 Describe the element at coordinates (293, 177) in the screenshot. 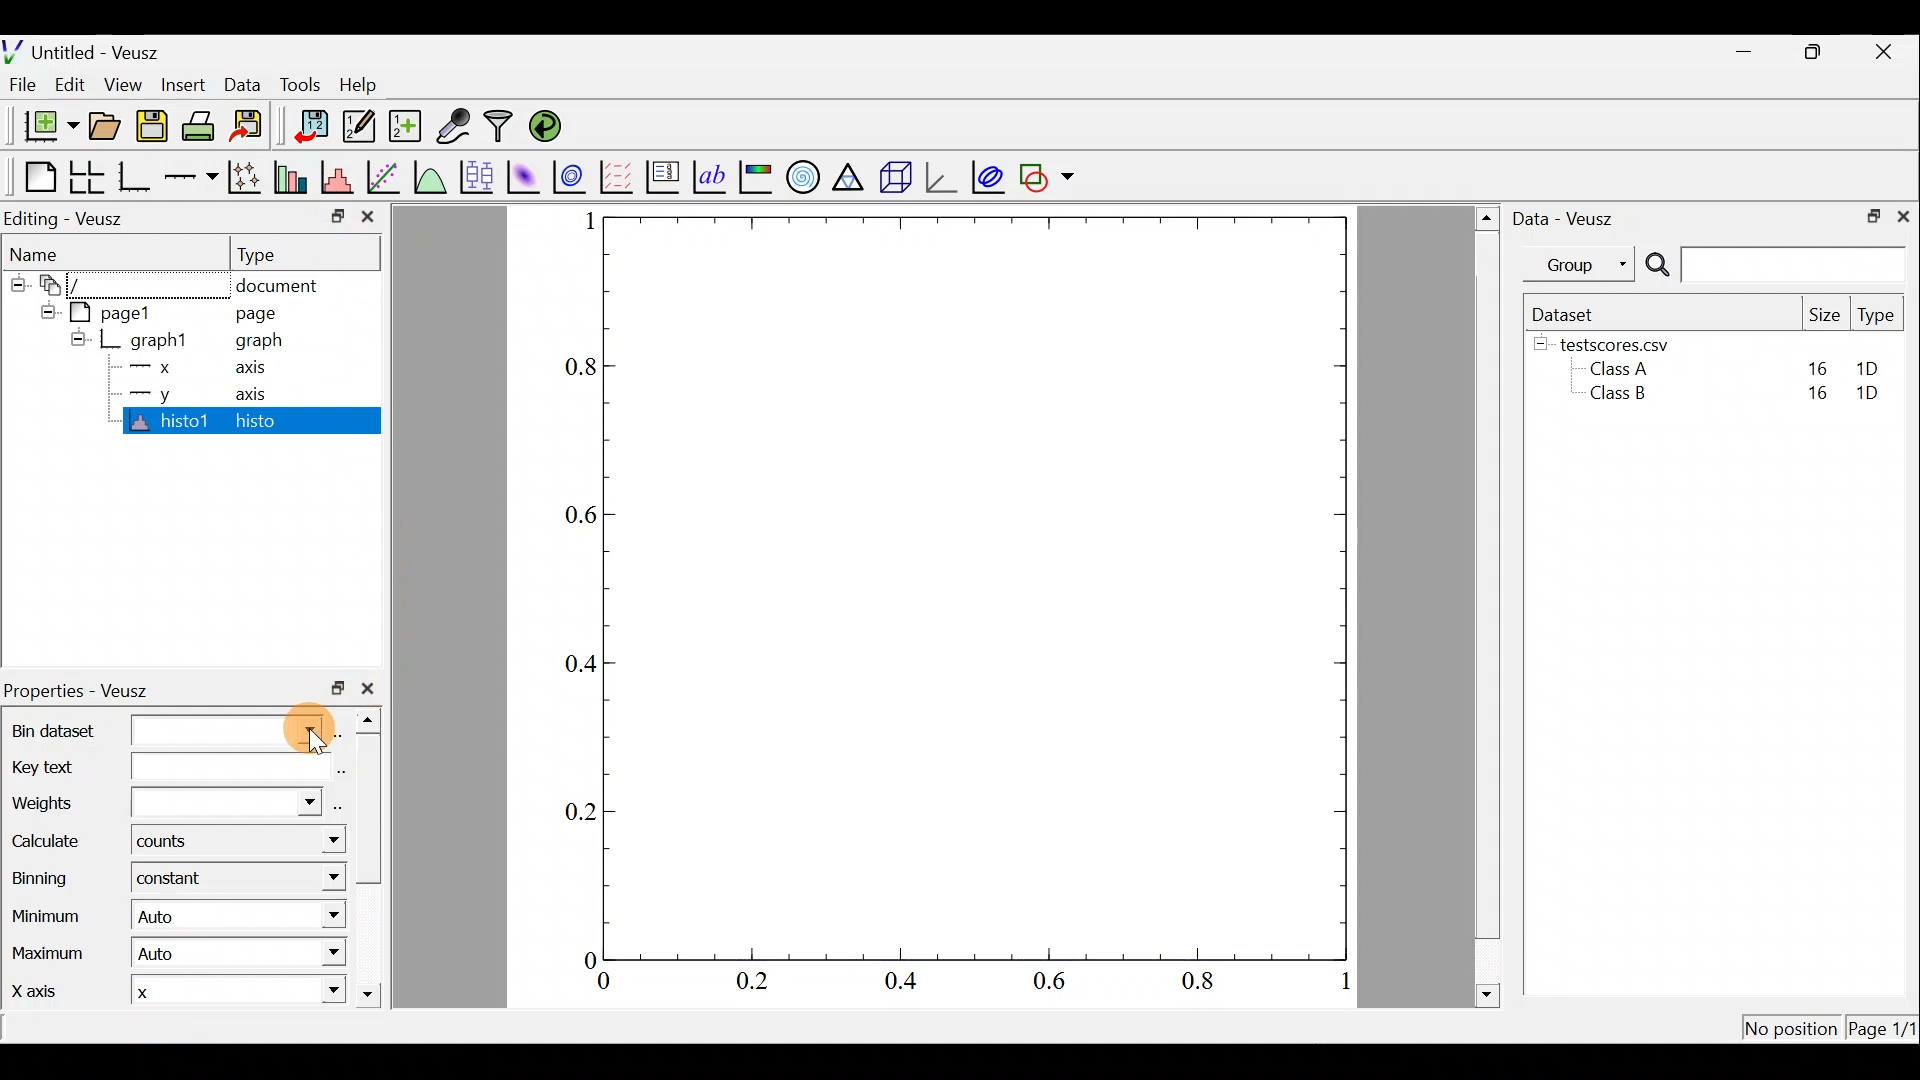

I see `Plot bar charts` at that location.